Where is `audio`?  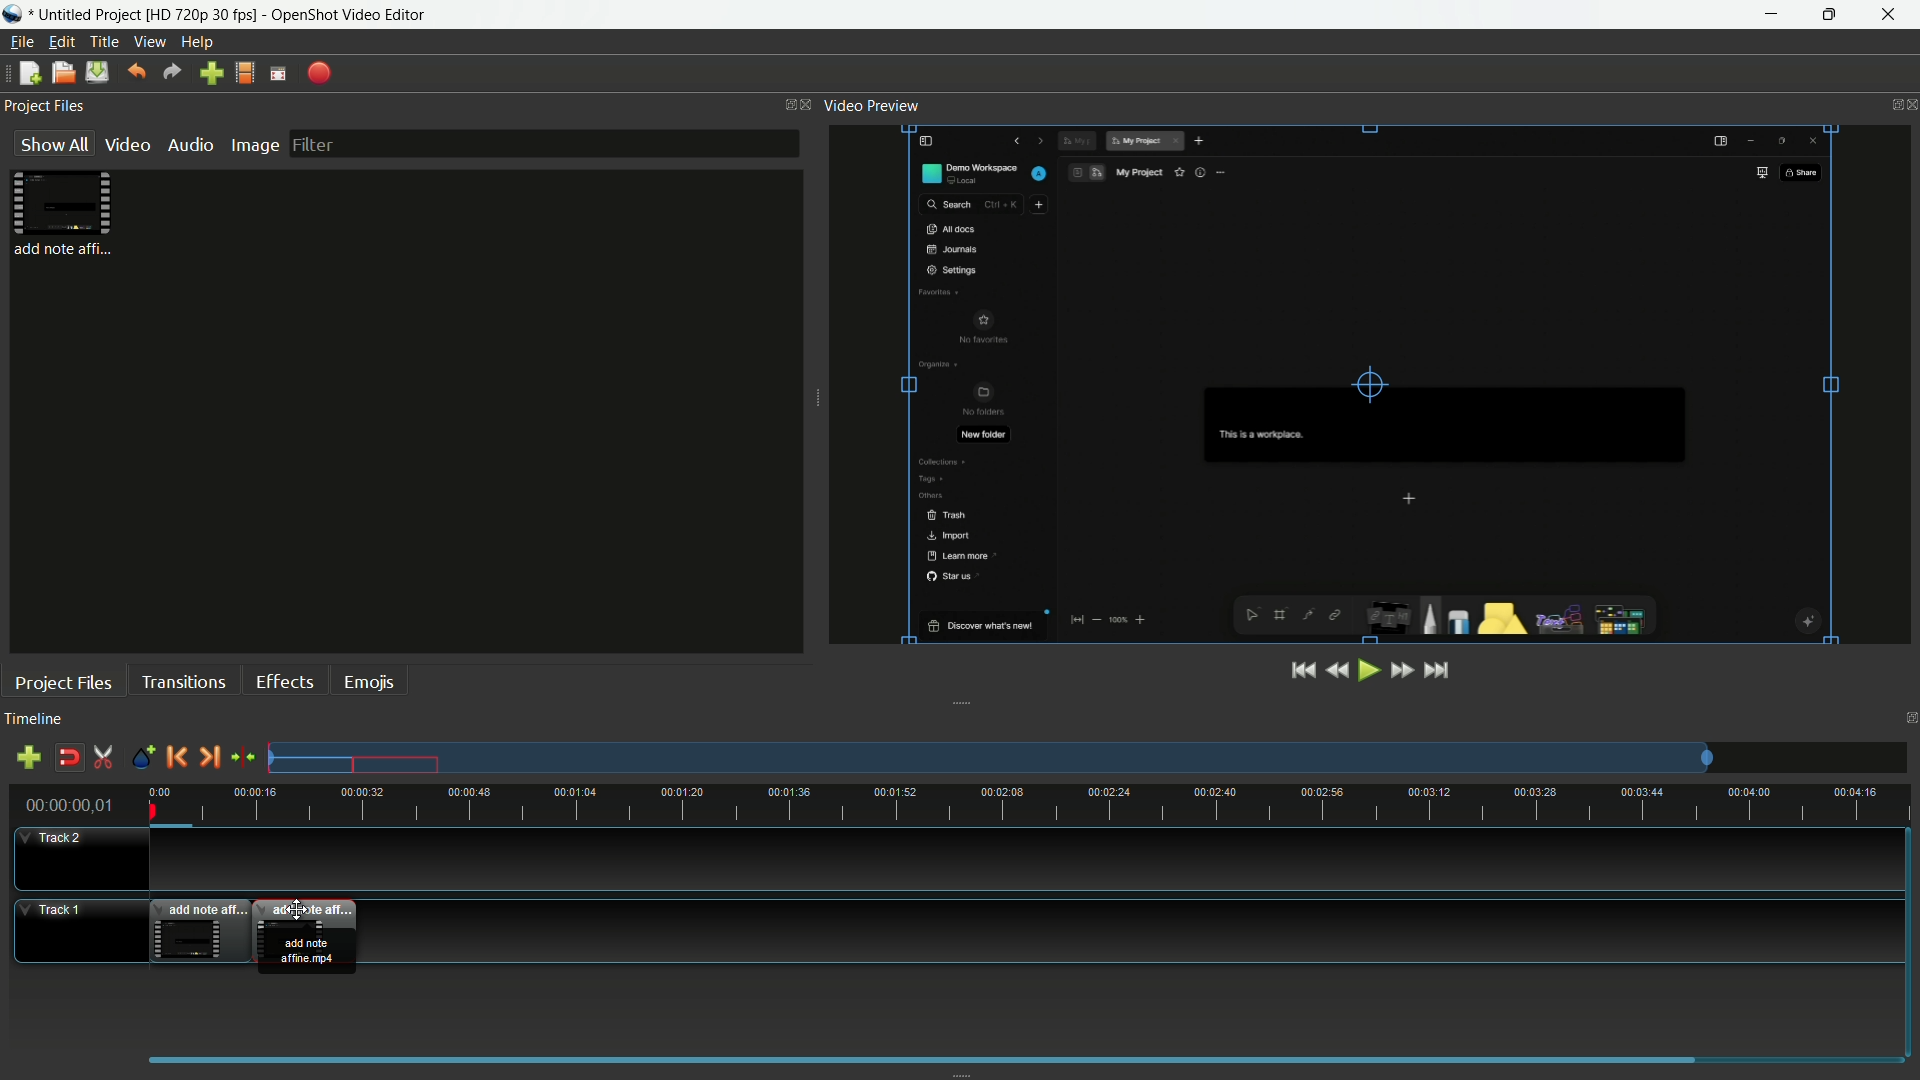
audio is located at coordinates (188, 145).